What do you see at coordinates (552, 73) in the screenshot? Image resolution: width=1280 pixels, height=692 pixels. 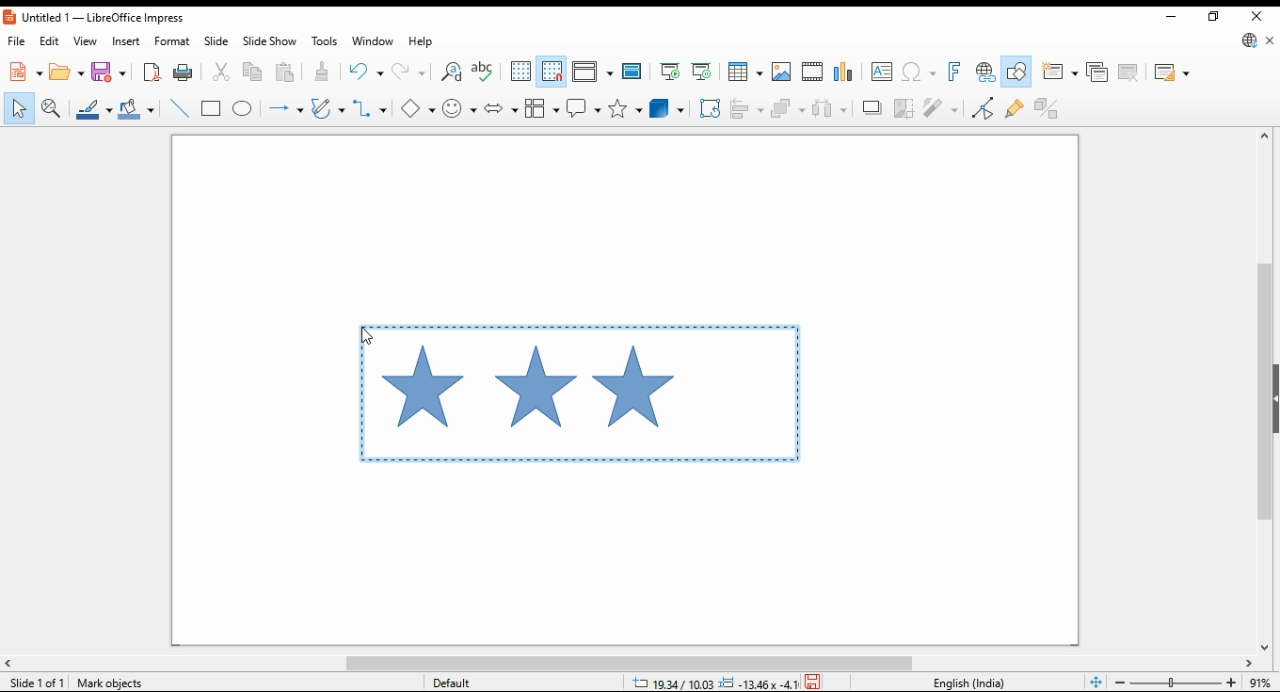 I see `snap to grids` at bounding box center [552, 73].